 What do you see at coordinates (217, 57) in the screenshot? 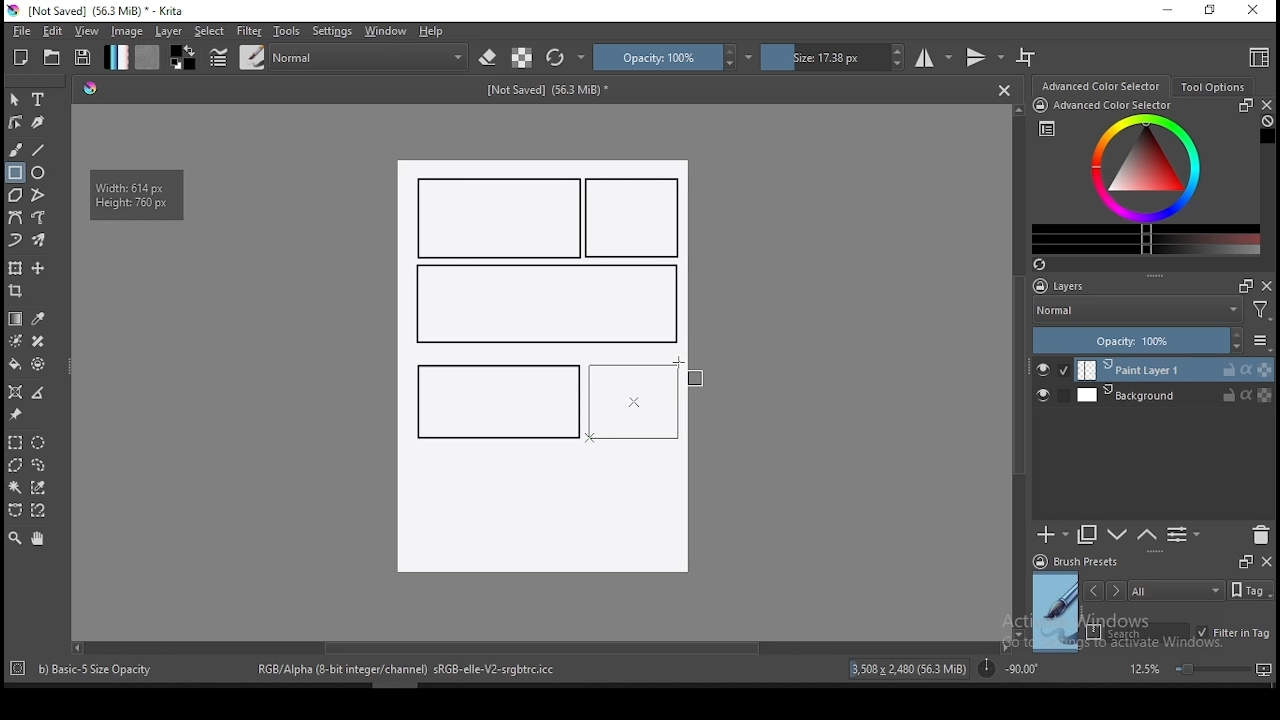
I see `brush settings` at bounding box center [217, 57].